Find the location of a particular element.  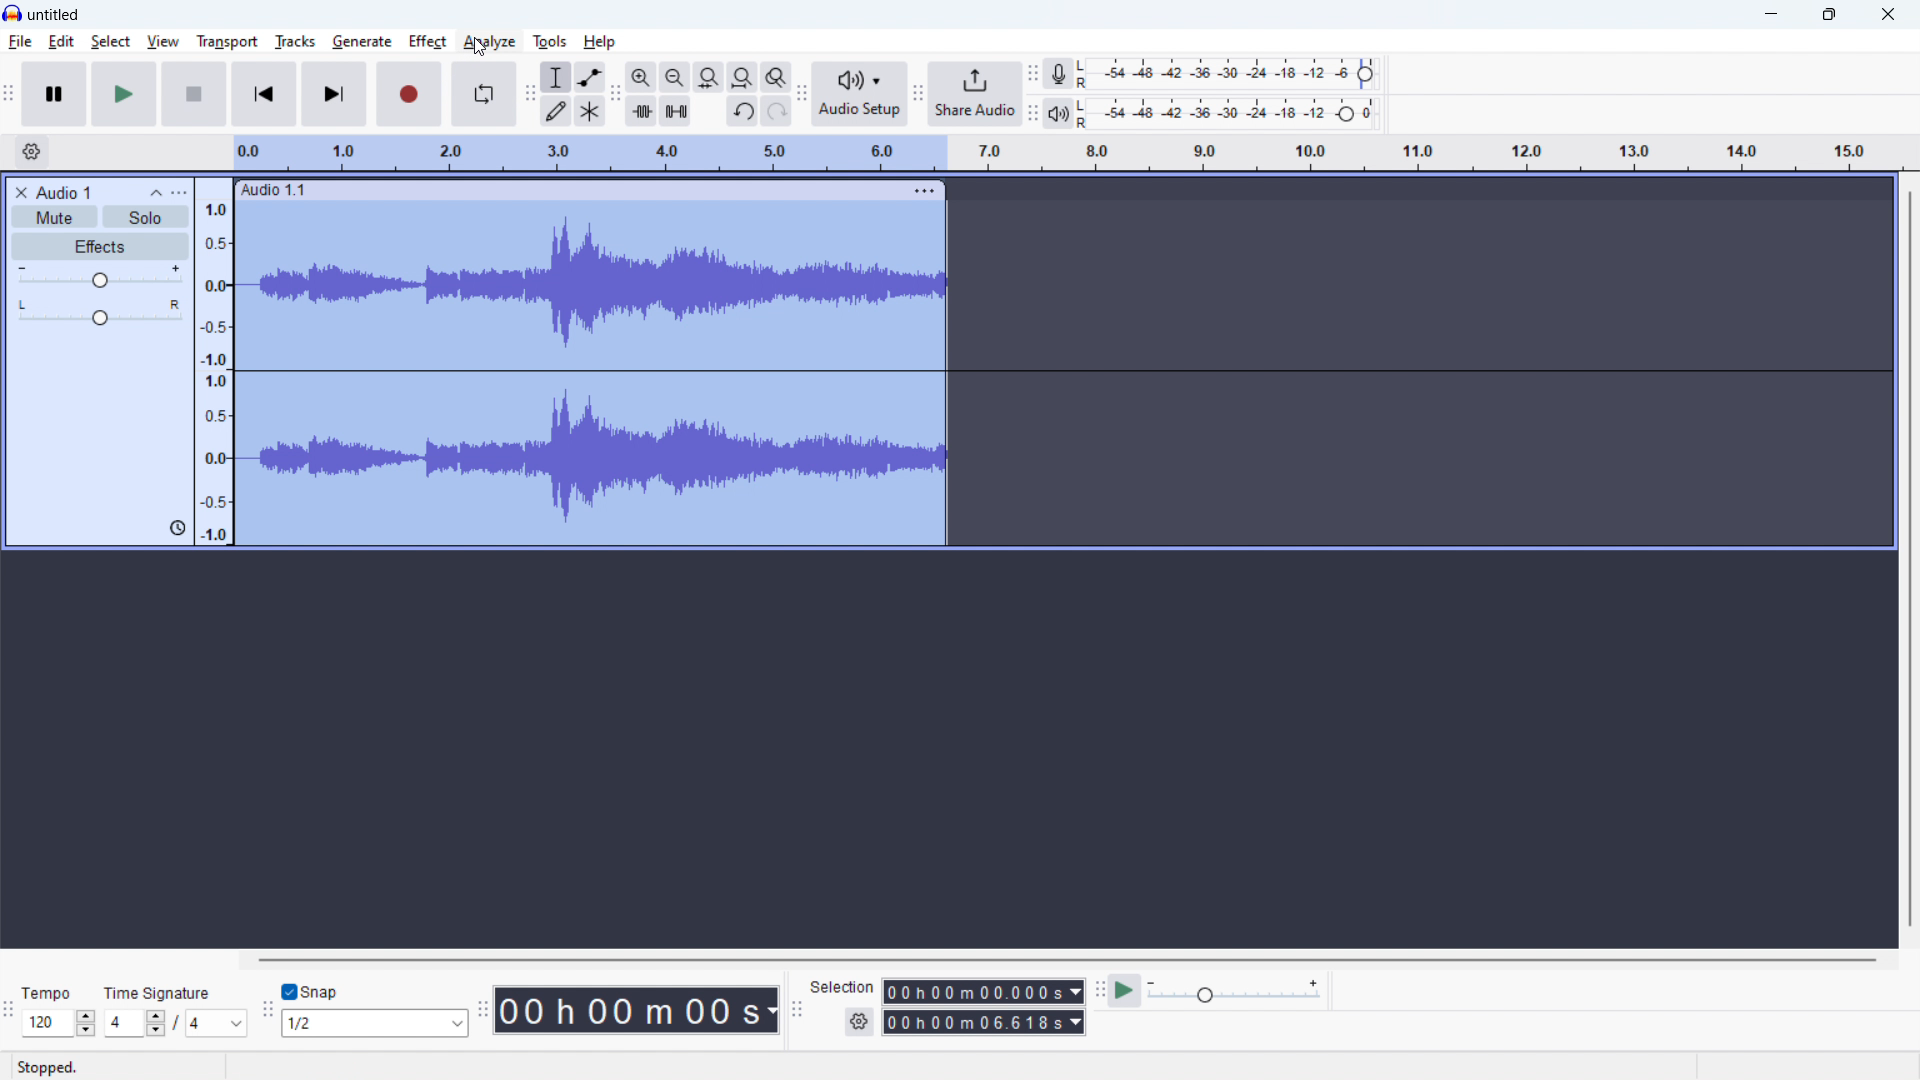

start time is located at coordinates (984, 992).